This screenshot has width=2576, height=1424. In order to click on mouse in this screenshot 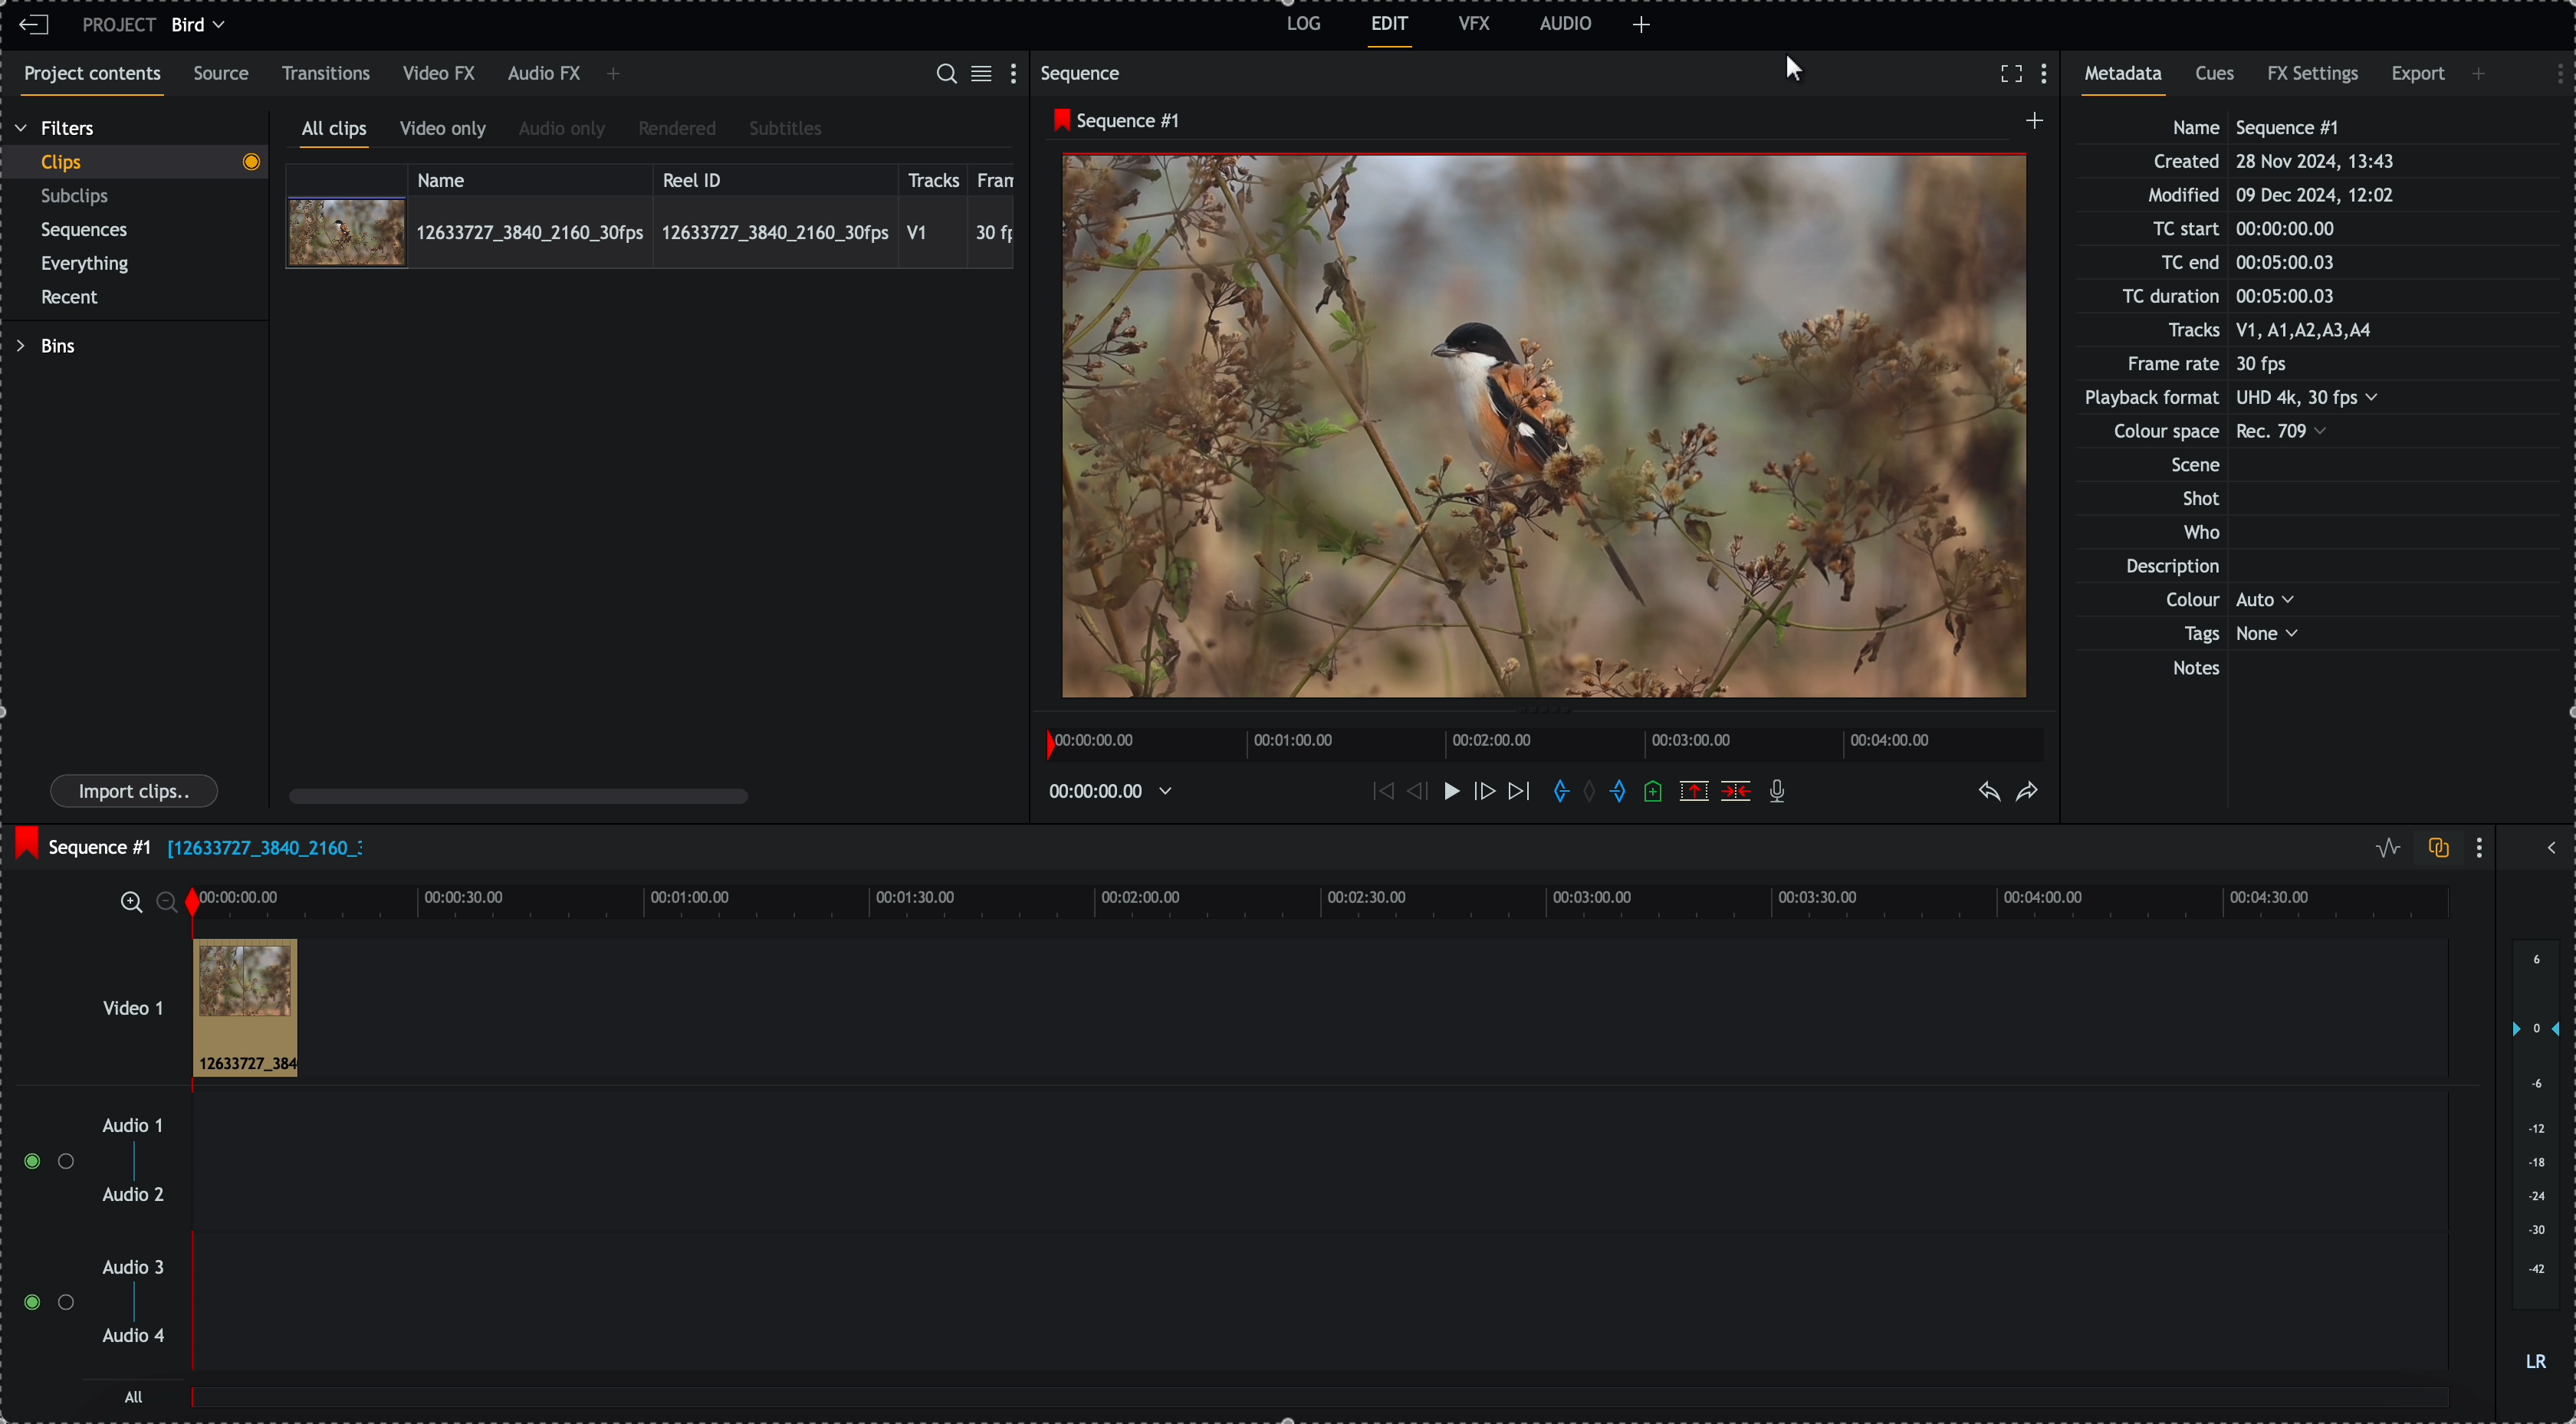, I will do `click(1797, 68)`.